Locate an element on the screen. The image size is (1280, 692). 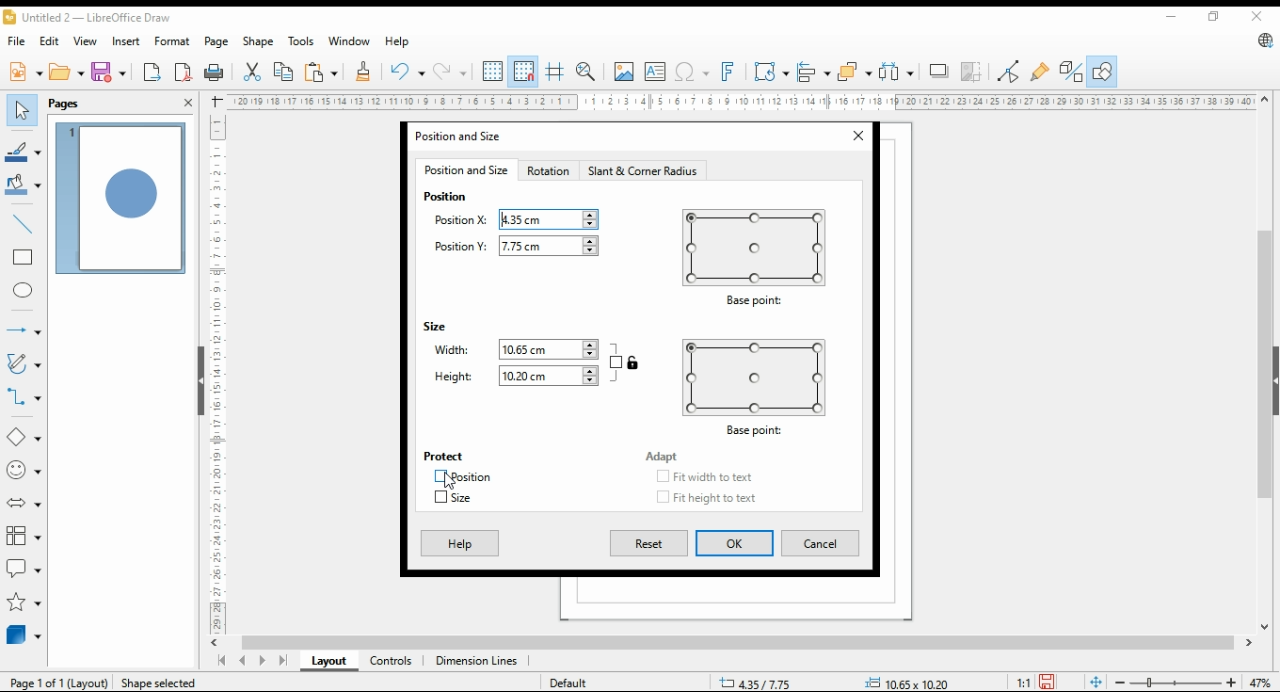
tools is located at coordinates (301, 43).